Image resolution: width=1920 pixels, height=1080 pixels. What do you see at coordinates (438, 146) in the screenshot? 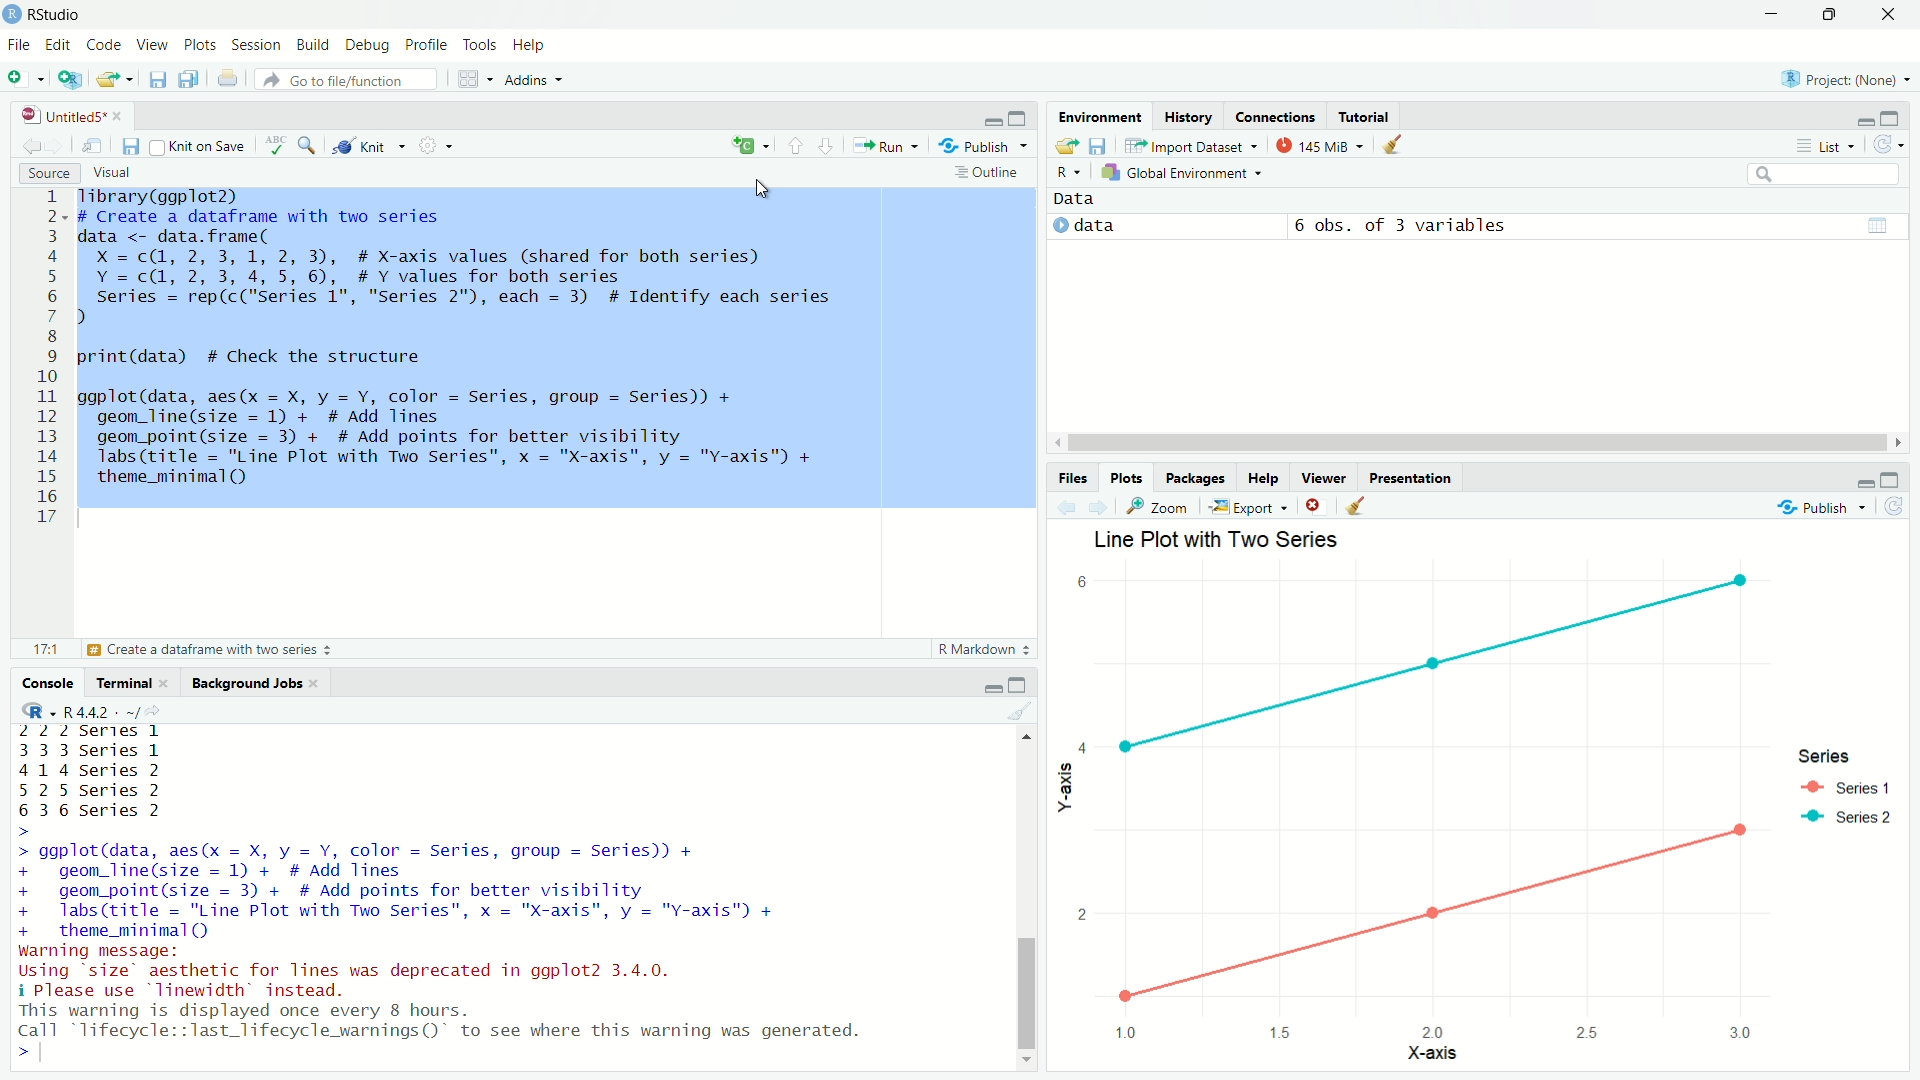
I see `Compilie Report` at bounding box center [438, 146].